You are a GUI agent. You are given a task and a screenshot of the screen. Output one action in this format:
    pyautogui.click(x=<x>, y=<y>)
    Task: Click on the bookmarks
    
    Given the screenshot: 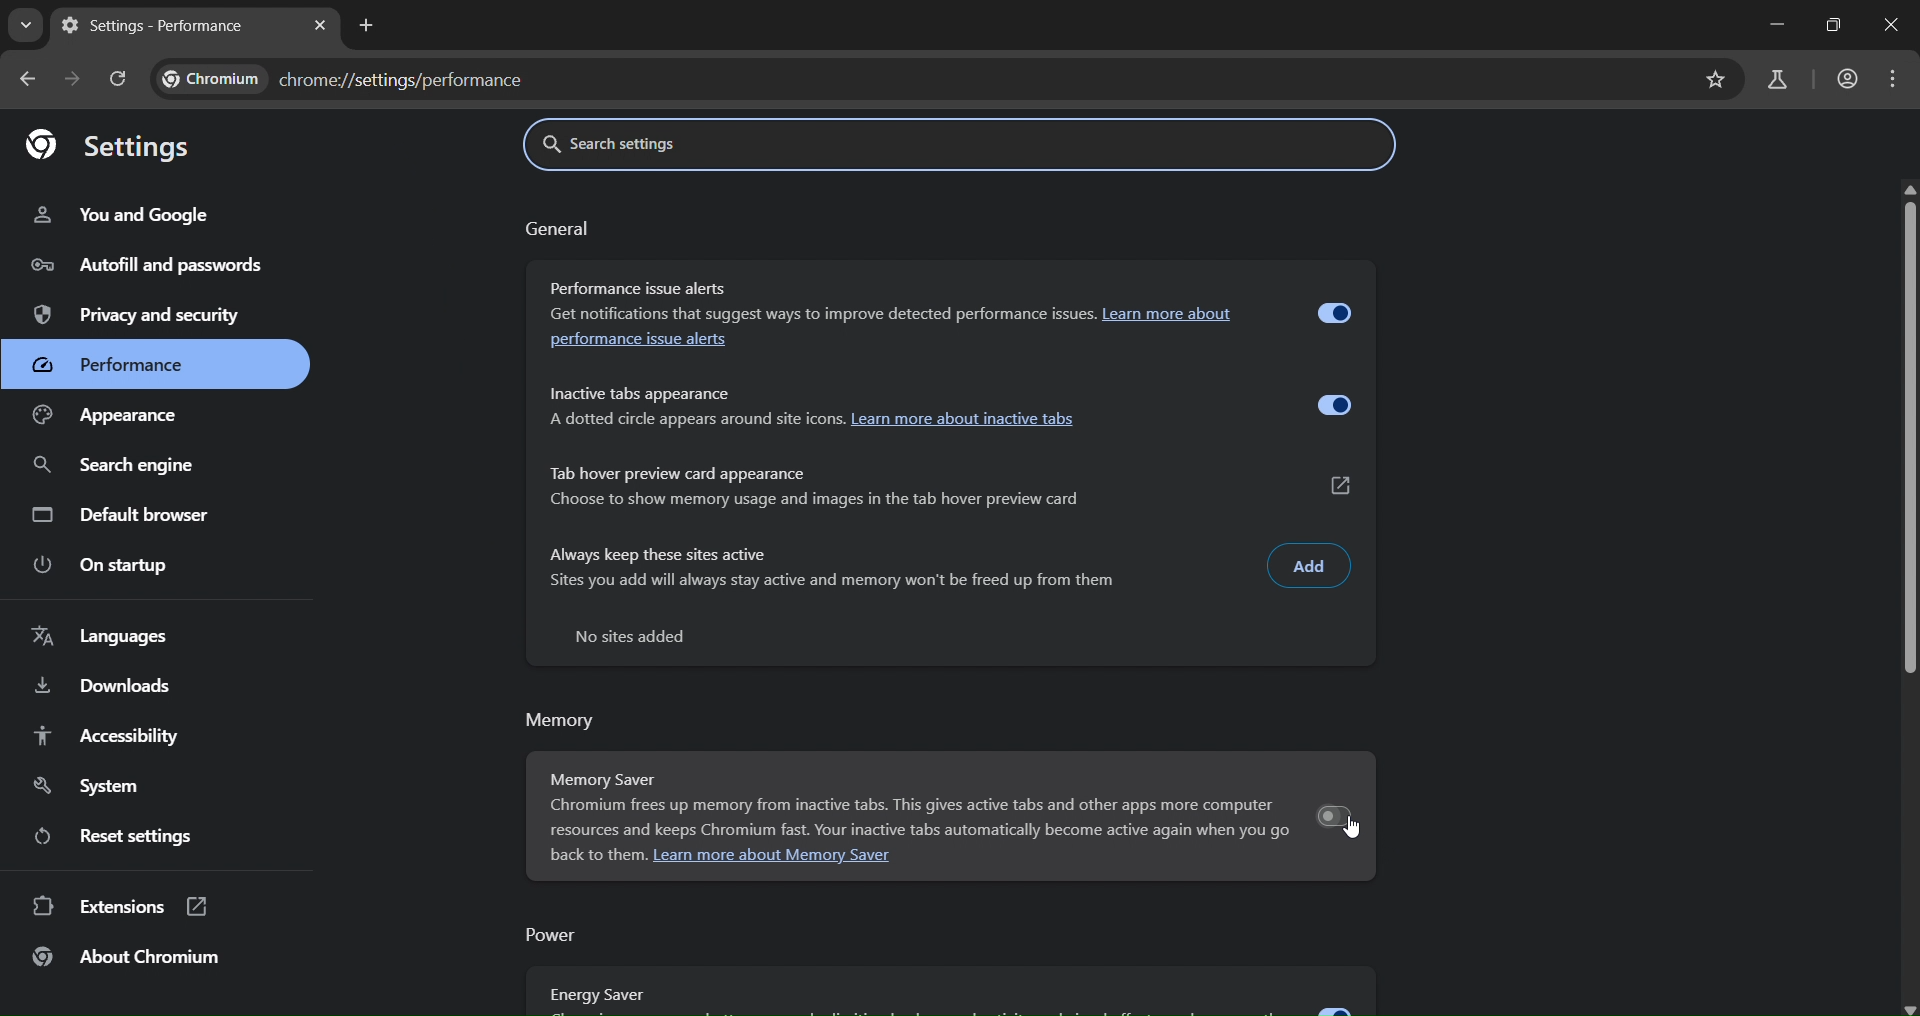 What is the action you would take?
    pyautogui.click(x=1715, y=82)
    